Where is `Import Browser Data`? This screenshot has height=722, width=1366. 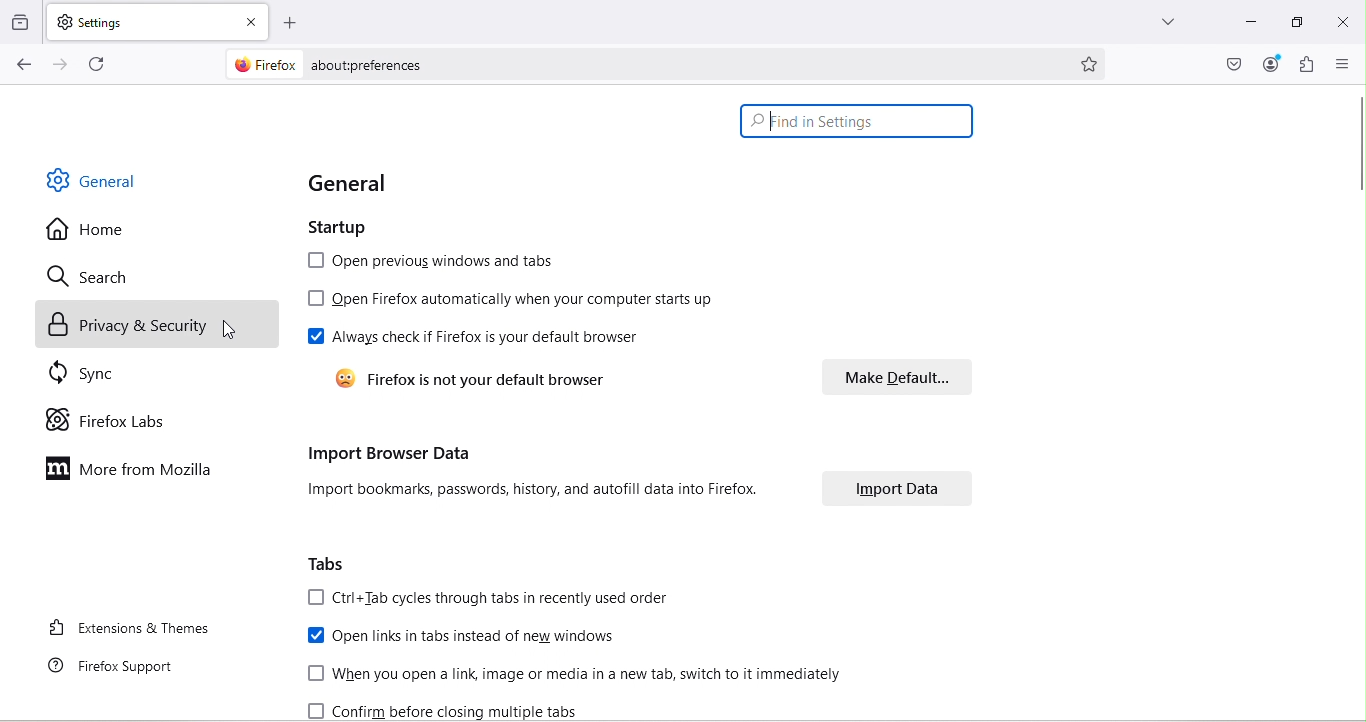
Import Browser Data is located at coordinates (535, 455).